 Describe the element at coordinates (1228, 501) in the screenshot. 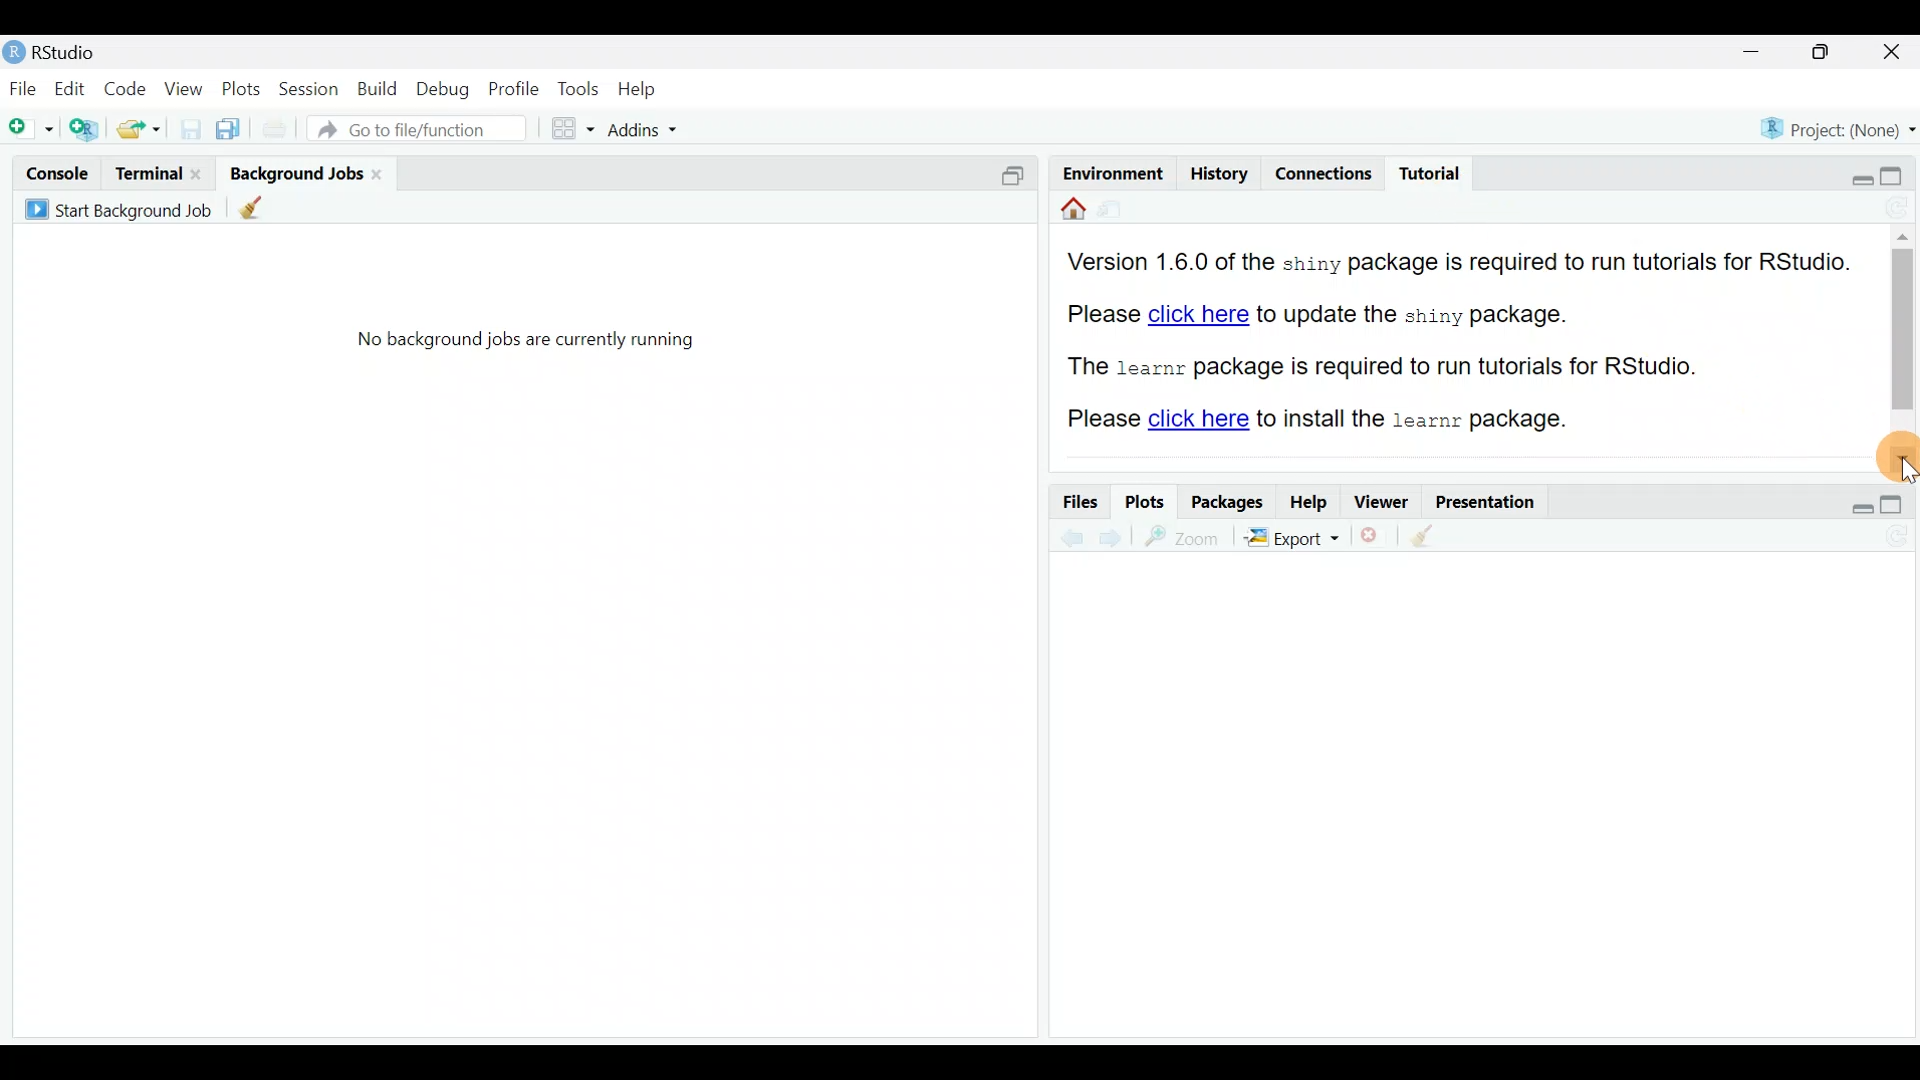

I see `Packages` at that location.